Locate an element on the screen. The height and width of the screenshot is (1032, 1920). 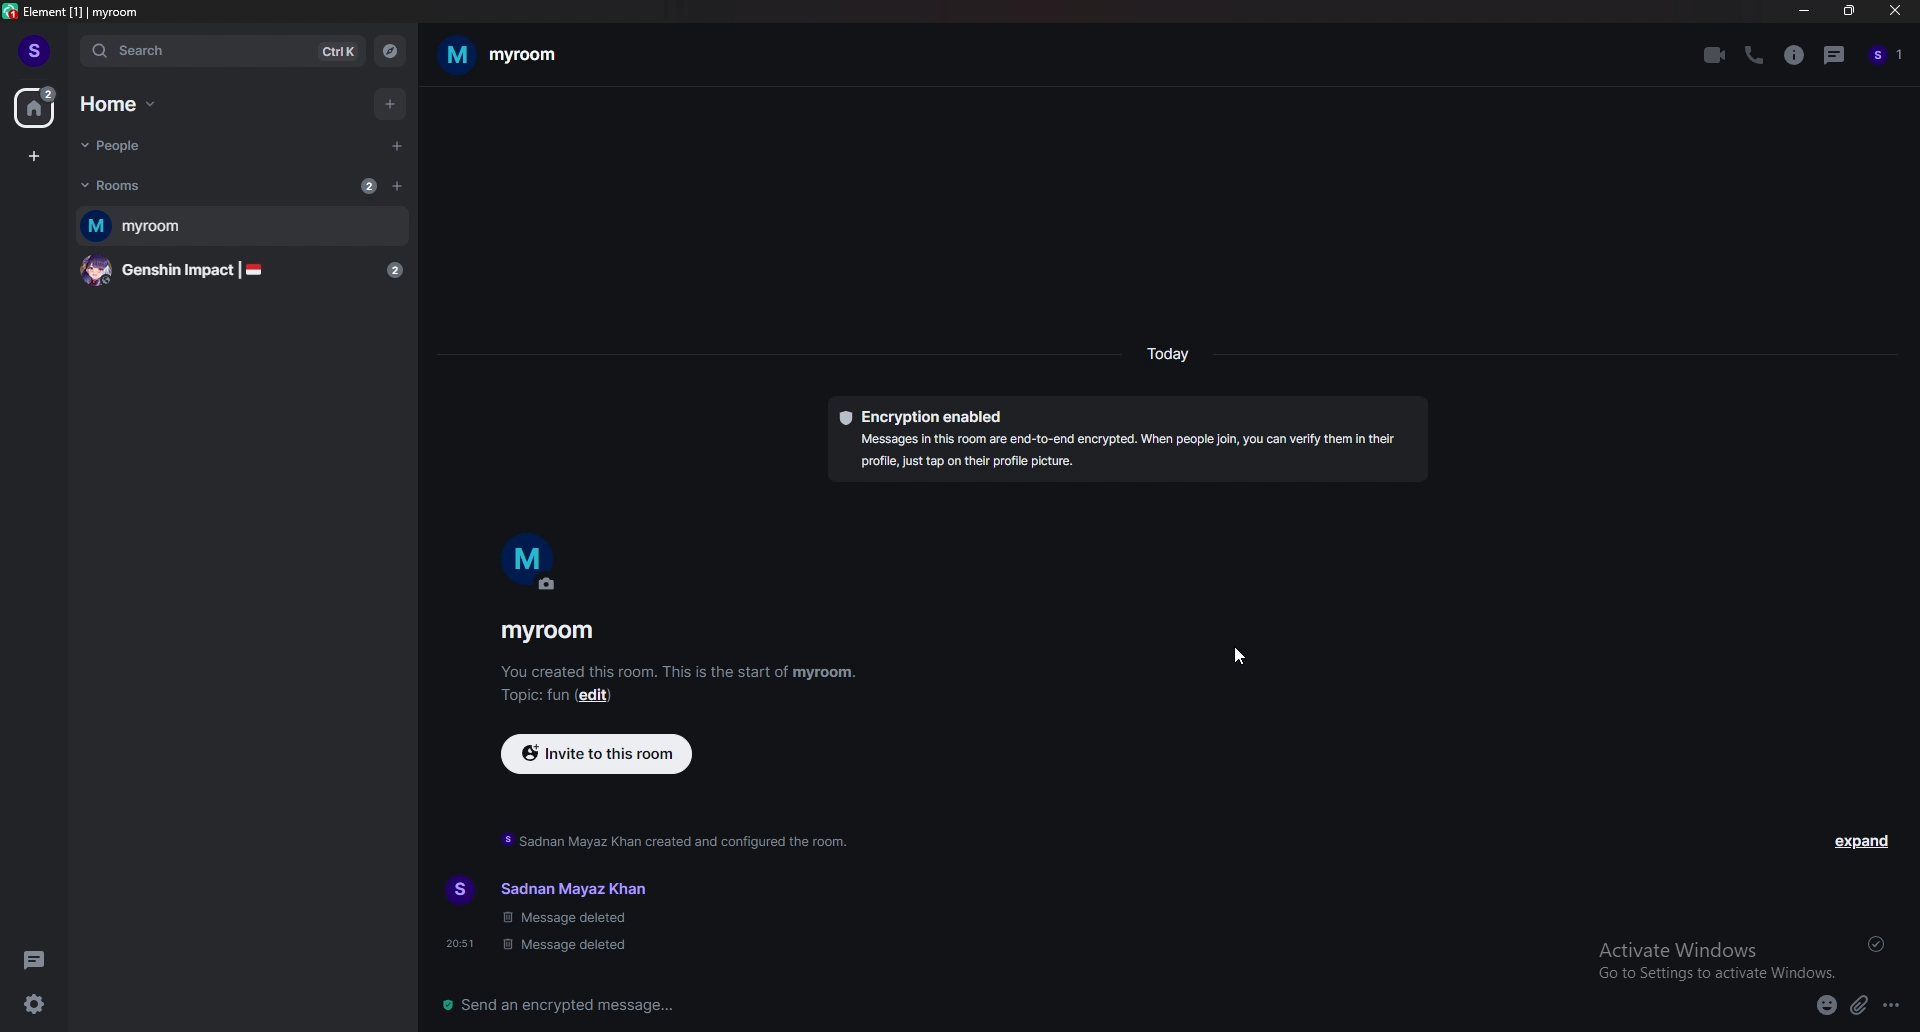
people is located at coordinates (1887, 56).